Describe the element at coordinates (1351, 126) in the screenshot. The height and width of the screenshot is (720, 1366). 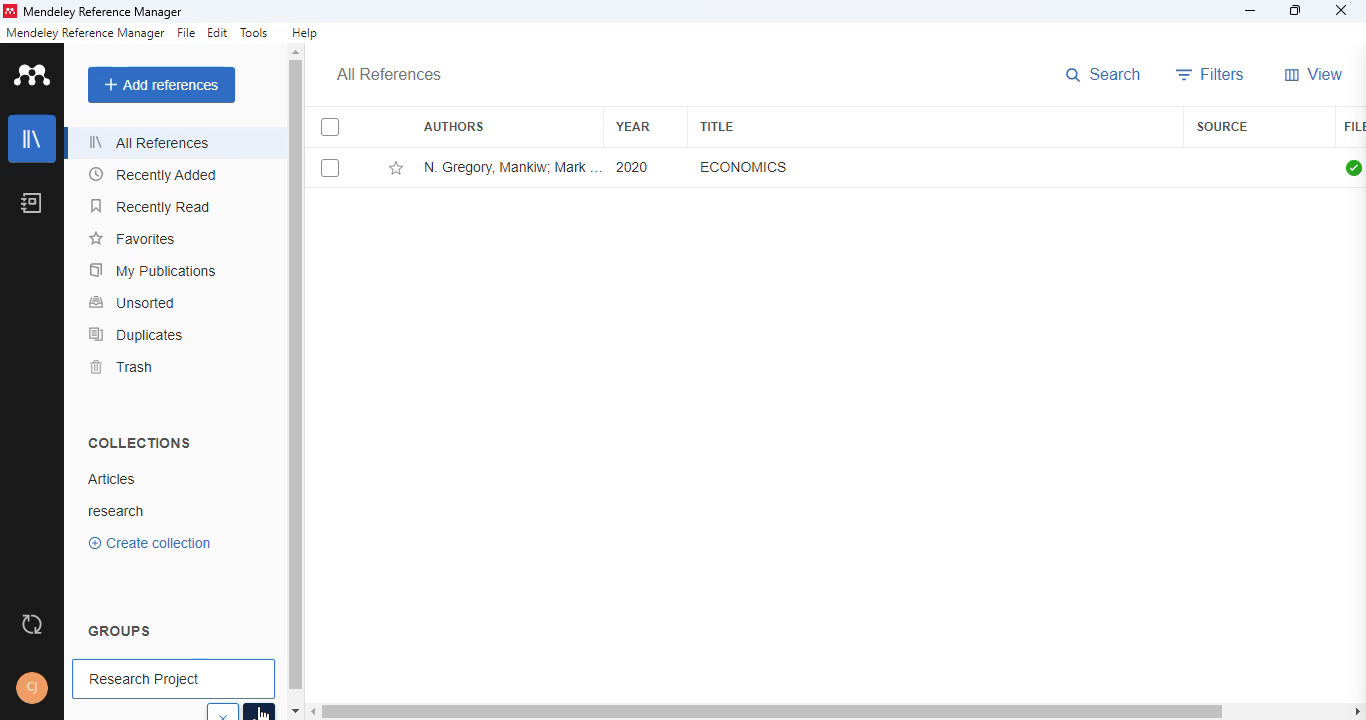
I see `file` at that location.